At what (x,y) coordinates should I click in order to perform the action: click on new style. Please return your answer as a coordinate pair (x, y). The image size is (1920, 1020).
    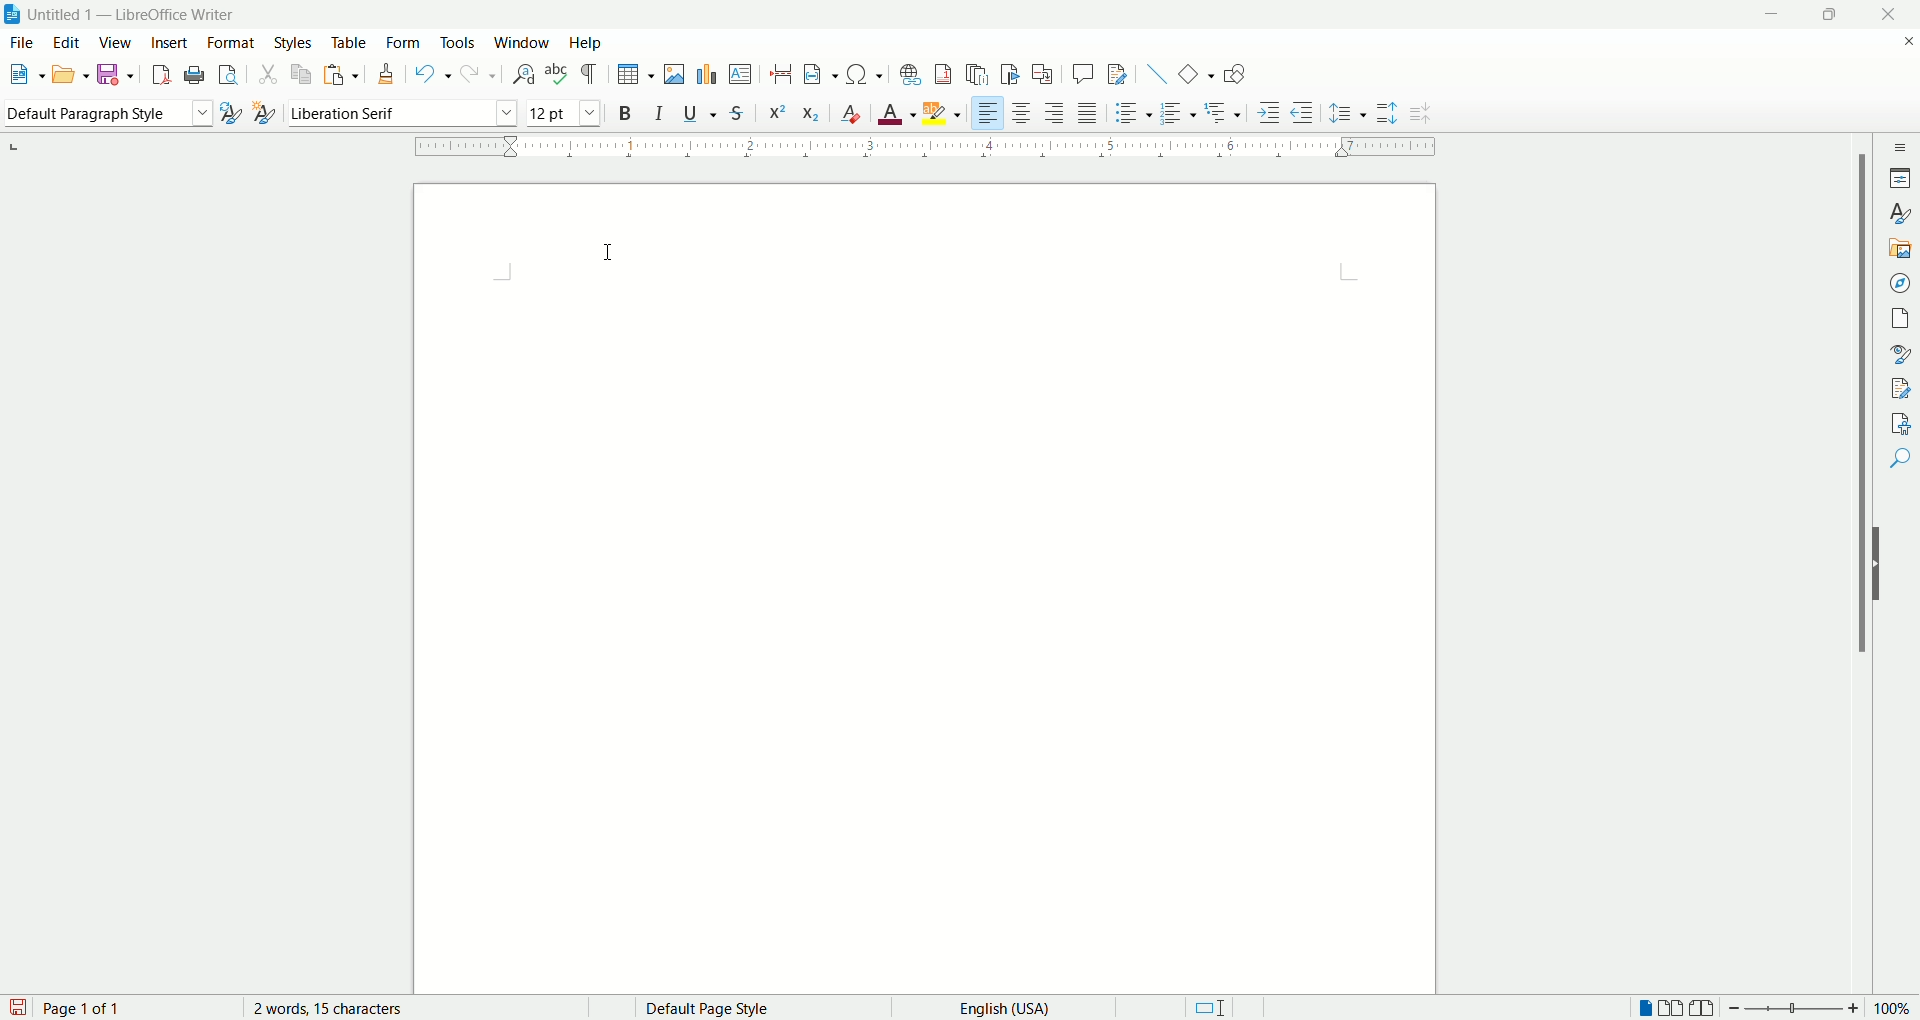
    Looking at the image, I should click on (266, 116).